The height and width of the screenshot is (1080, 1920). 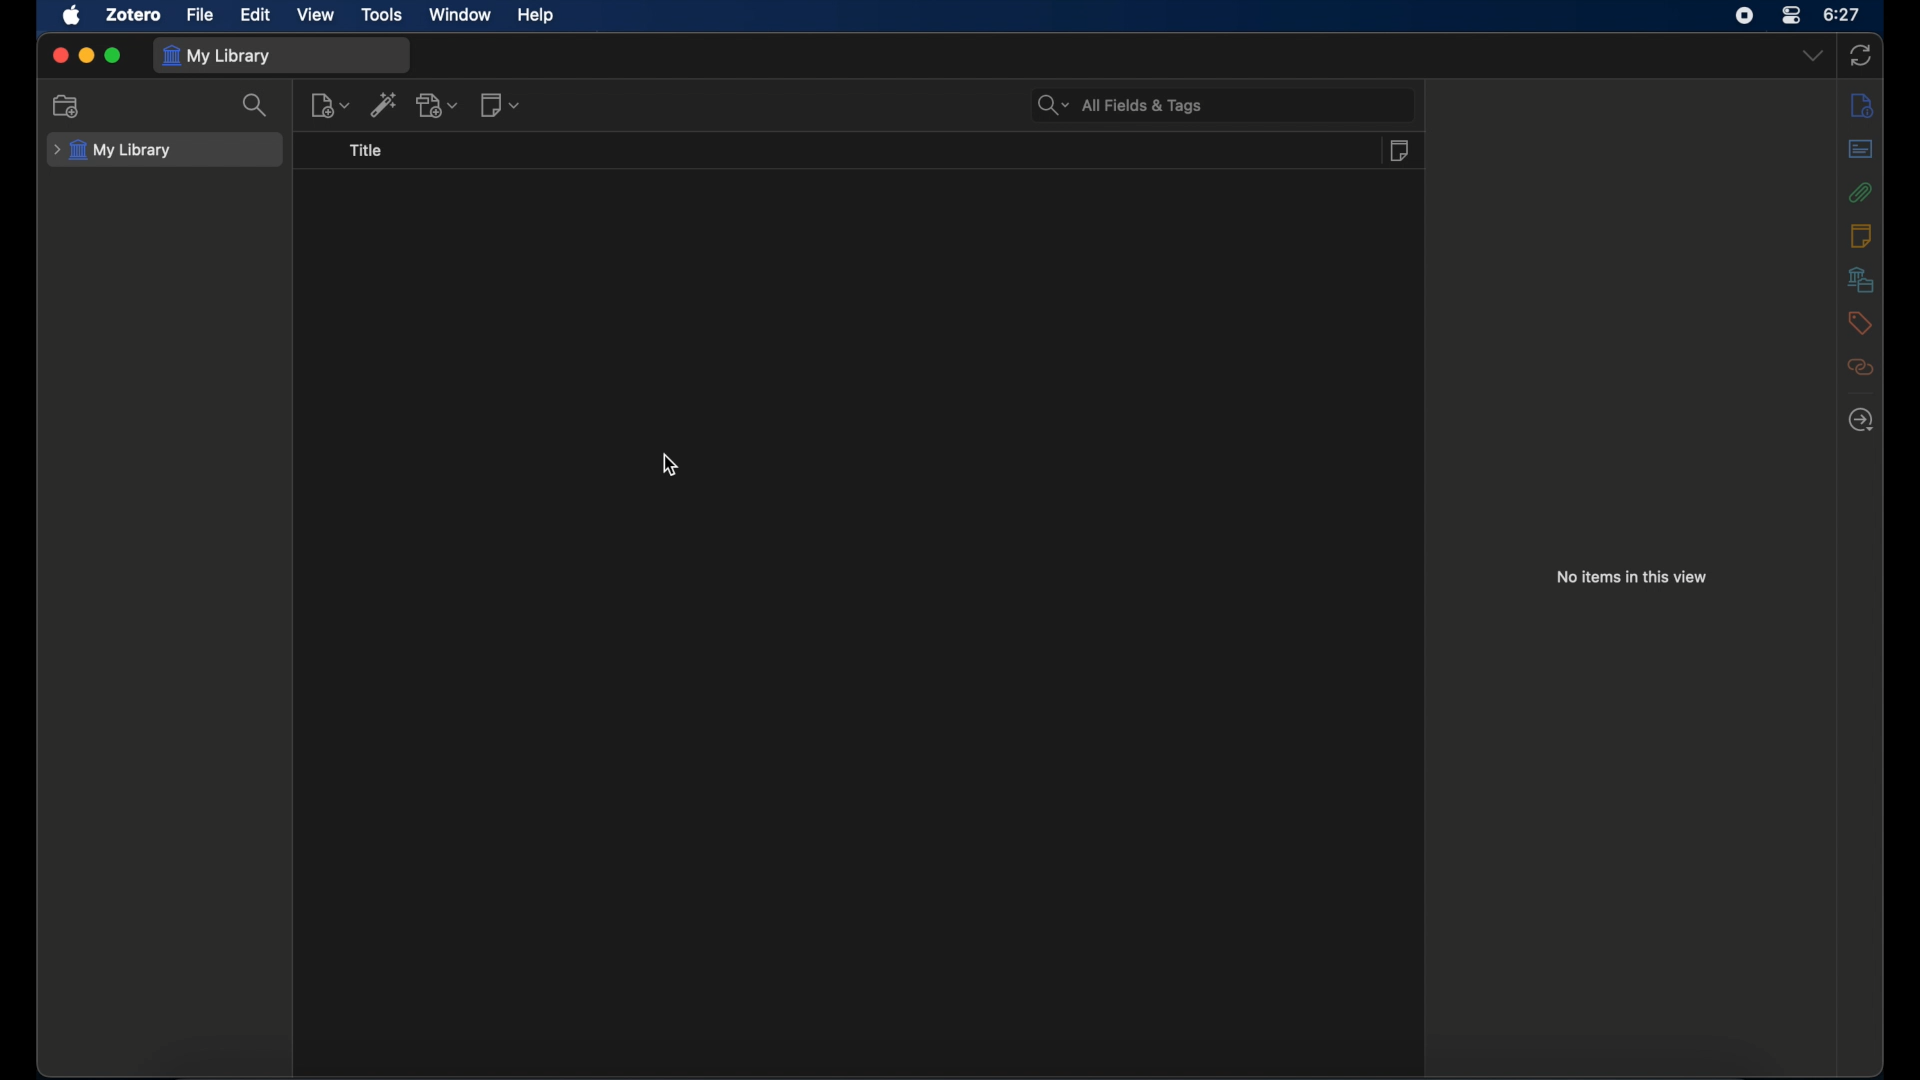 I want to click on title, so click(x=367, y=151).